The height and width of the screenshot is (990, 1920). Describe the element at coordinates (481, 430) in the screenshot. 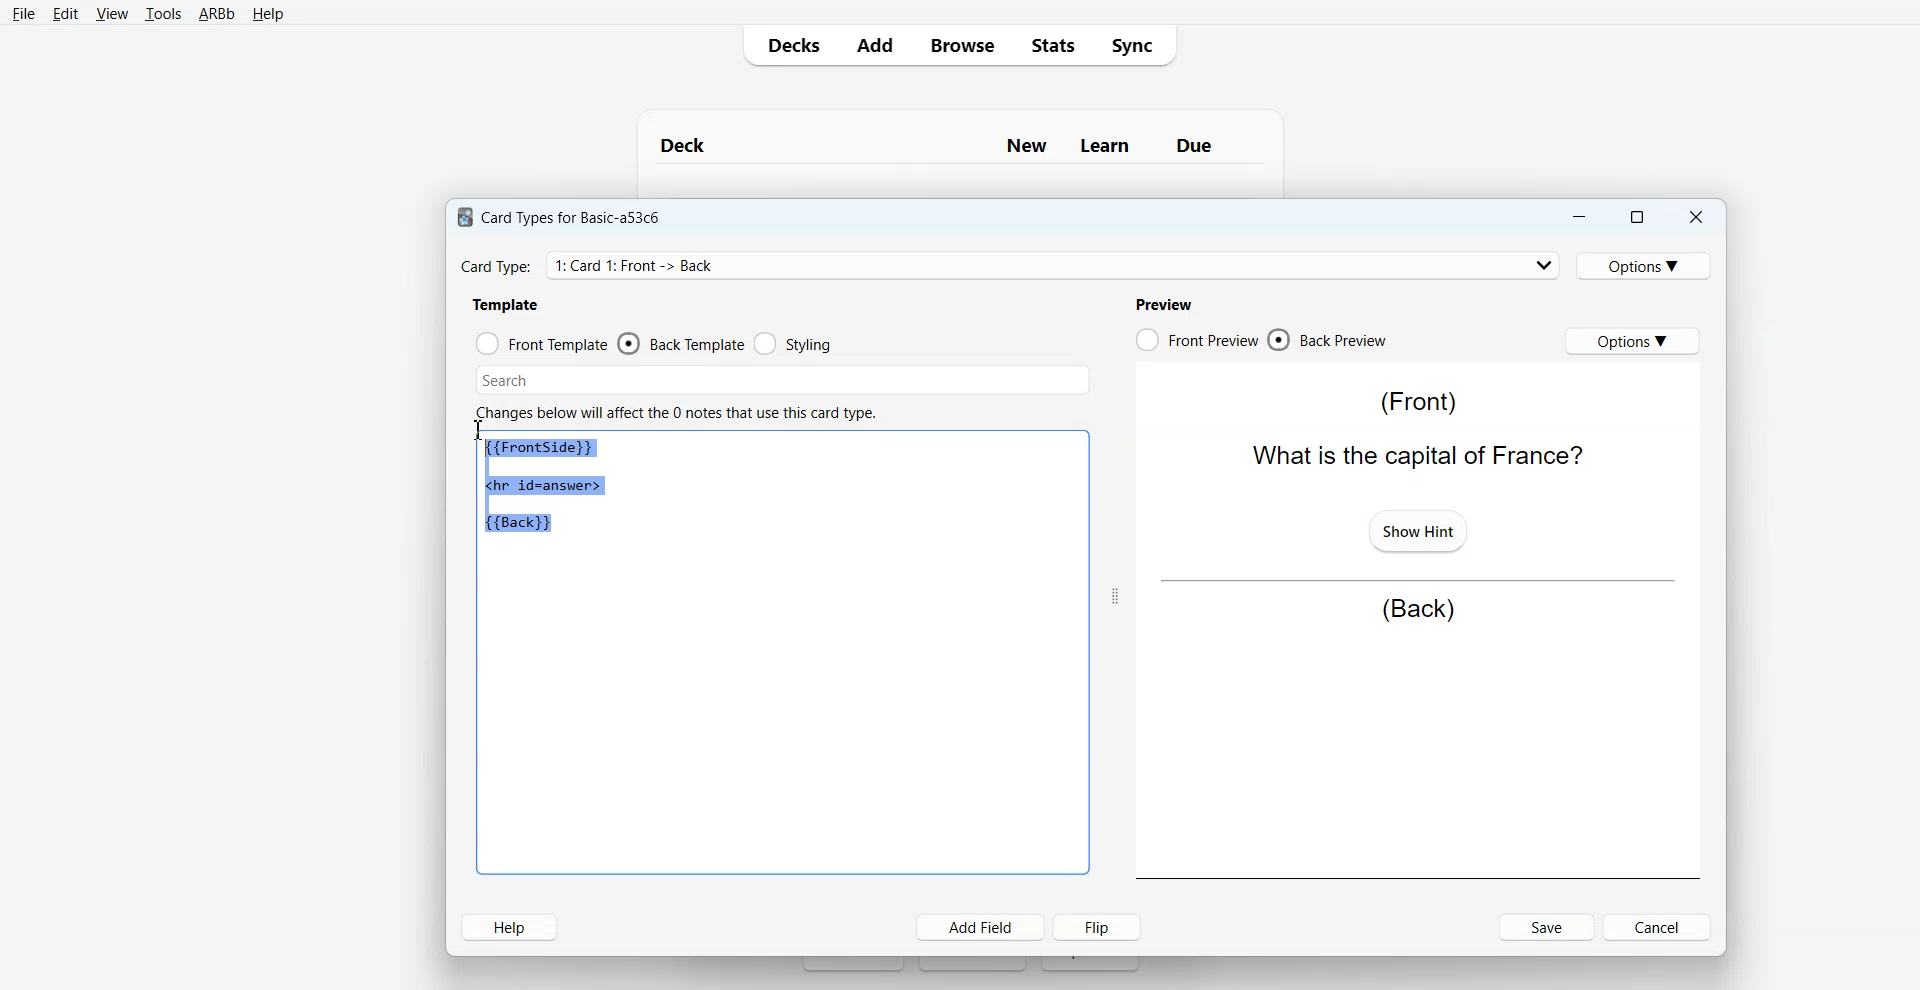

I see `Text cursor` at that location.